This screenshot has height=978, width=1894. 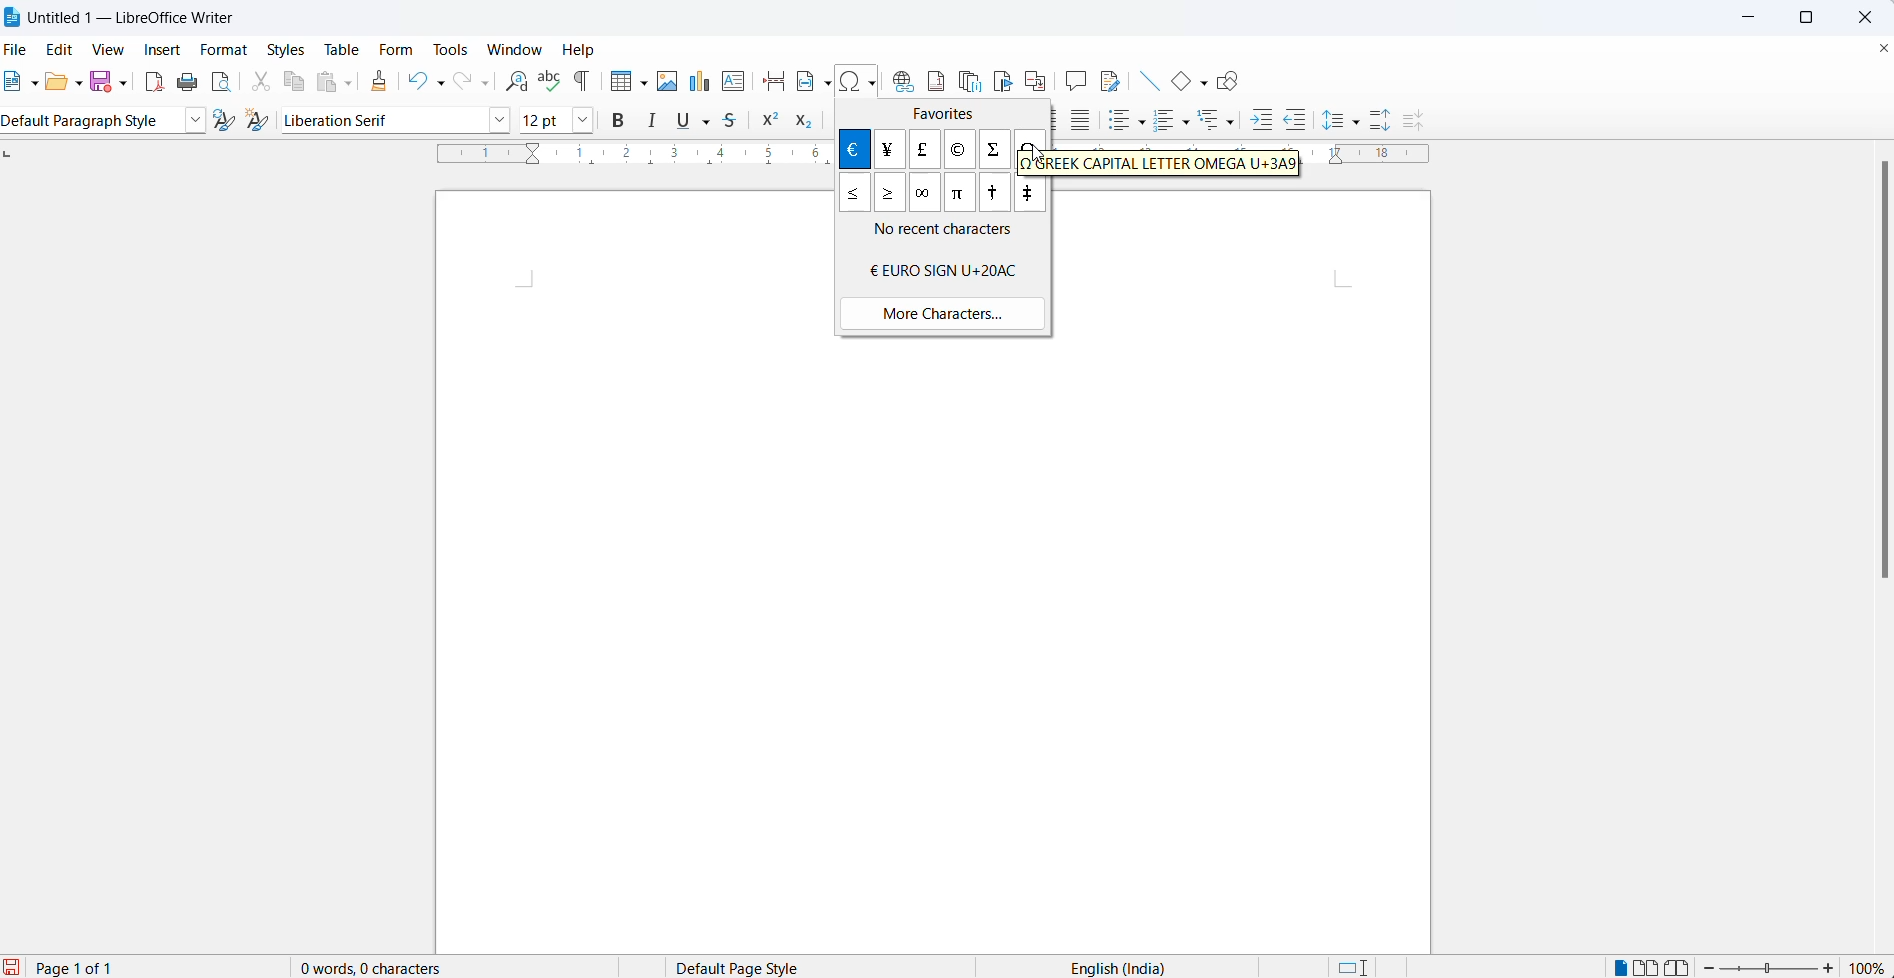 What do you see at coordinates (1118, 122) in the screenshot?
I see `toggle unordered list` at bounding box center [1118, 122].